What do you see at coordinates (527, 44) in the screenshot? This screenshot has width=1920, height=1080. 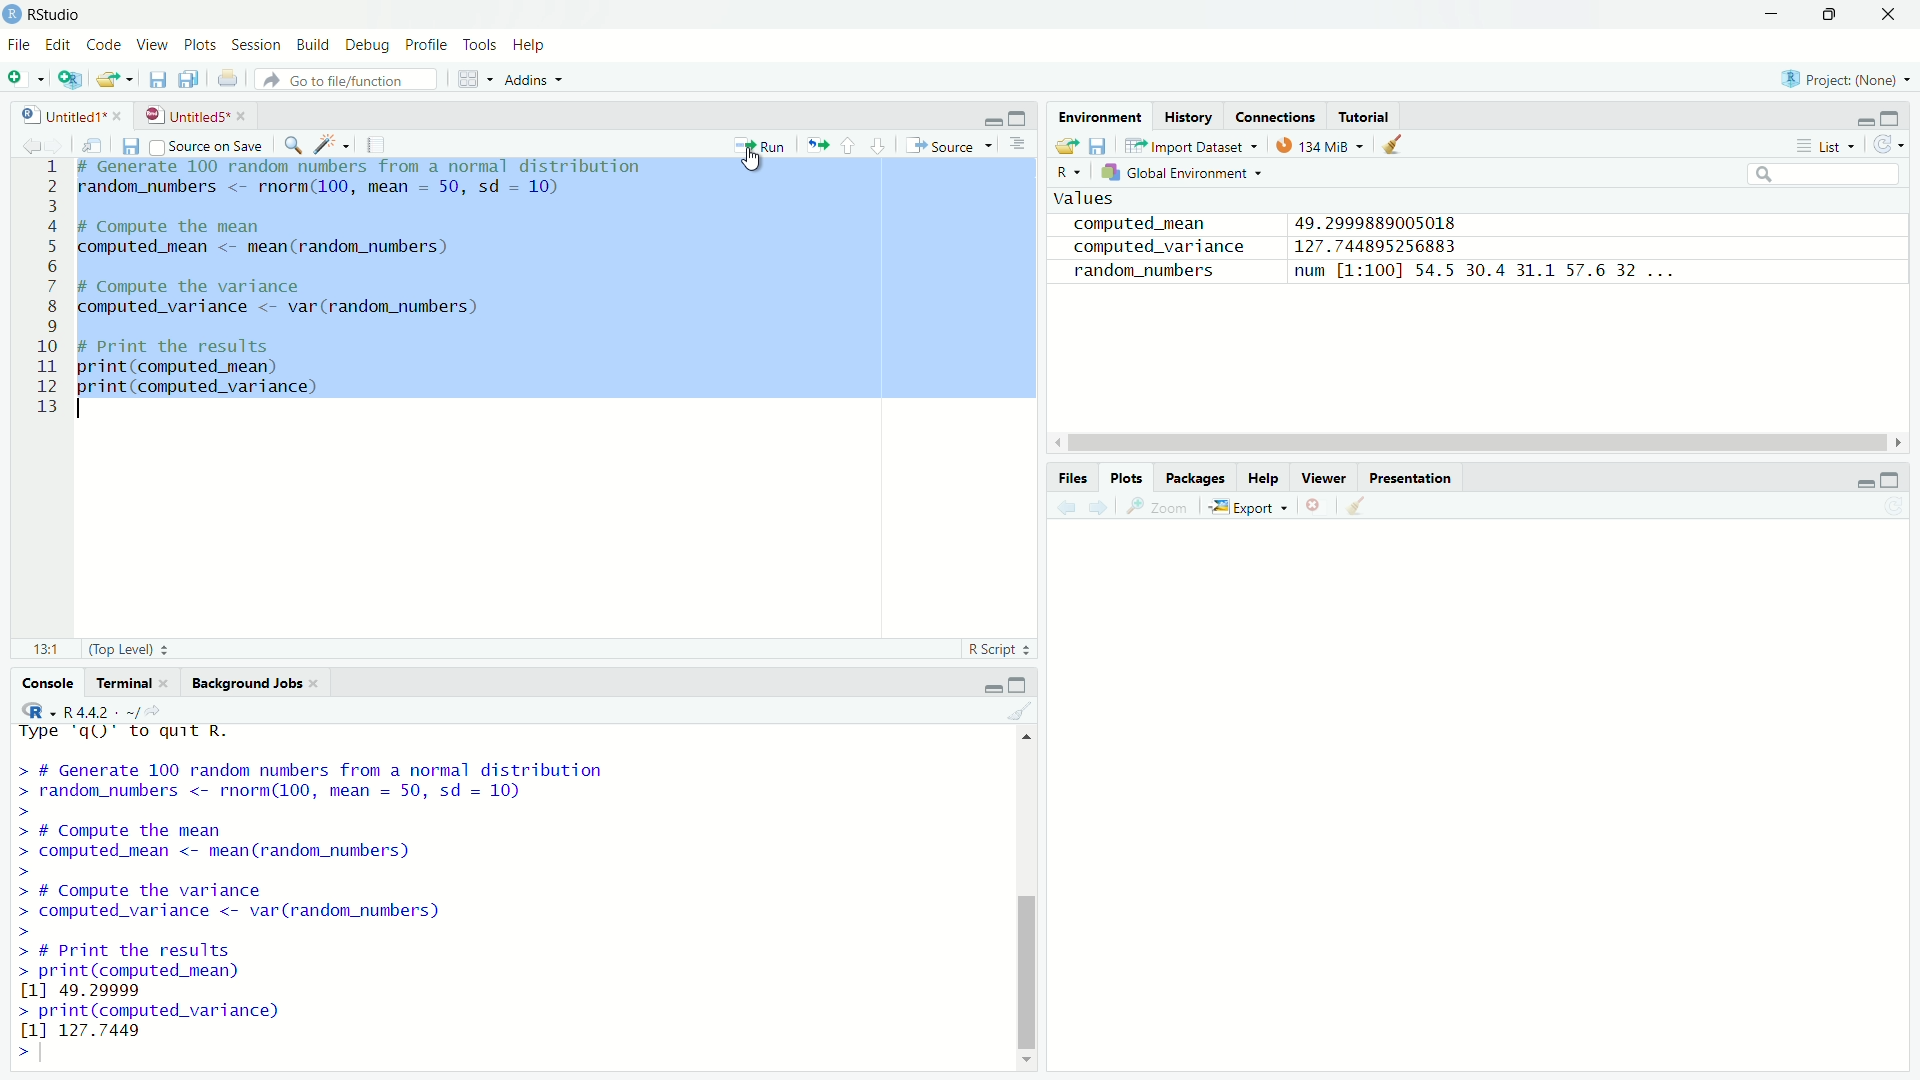 I see `help` at bounding box center [527, 44].